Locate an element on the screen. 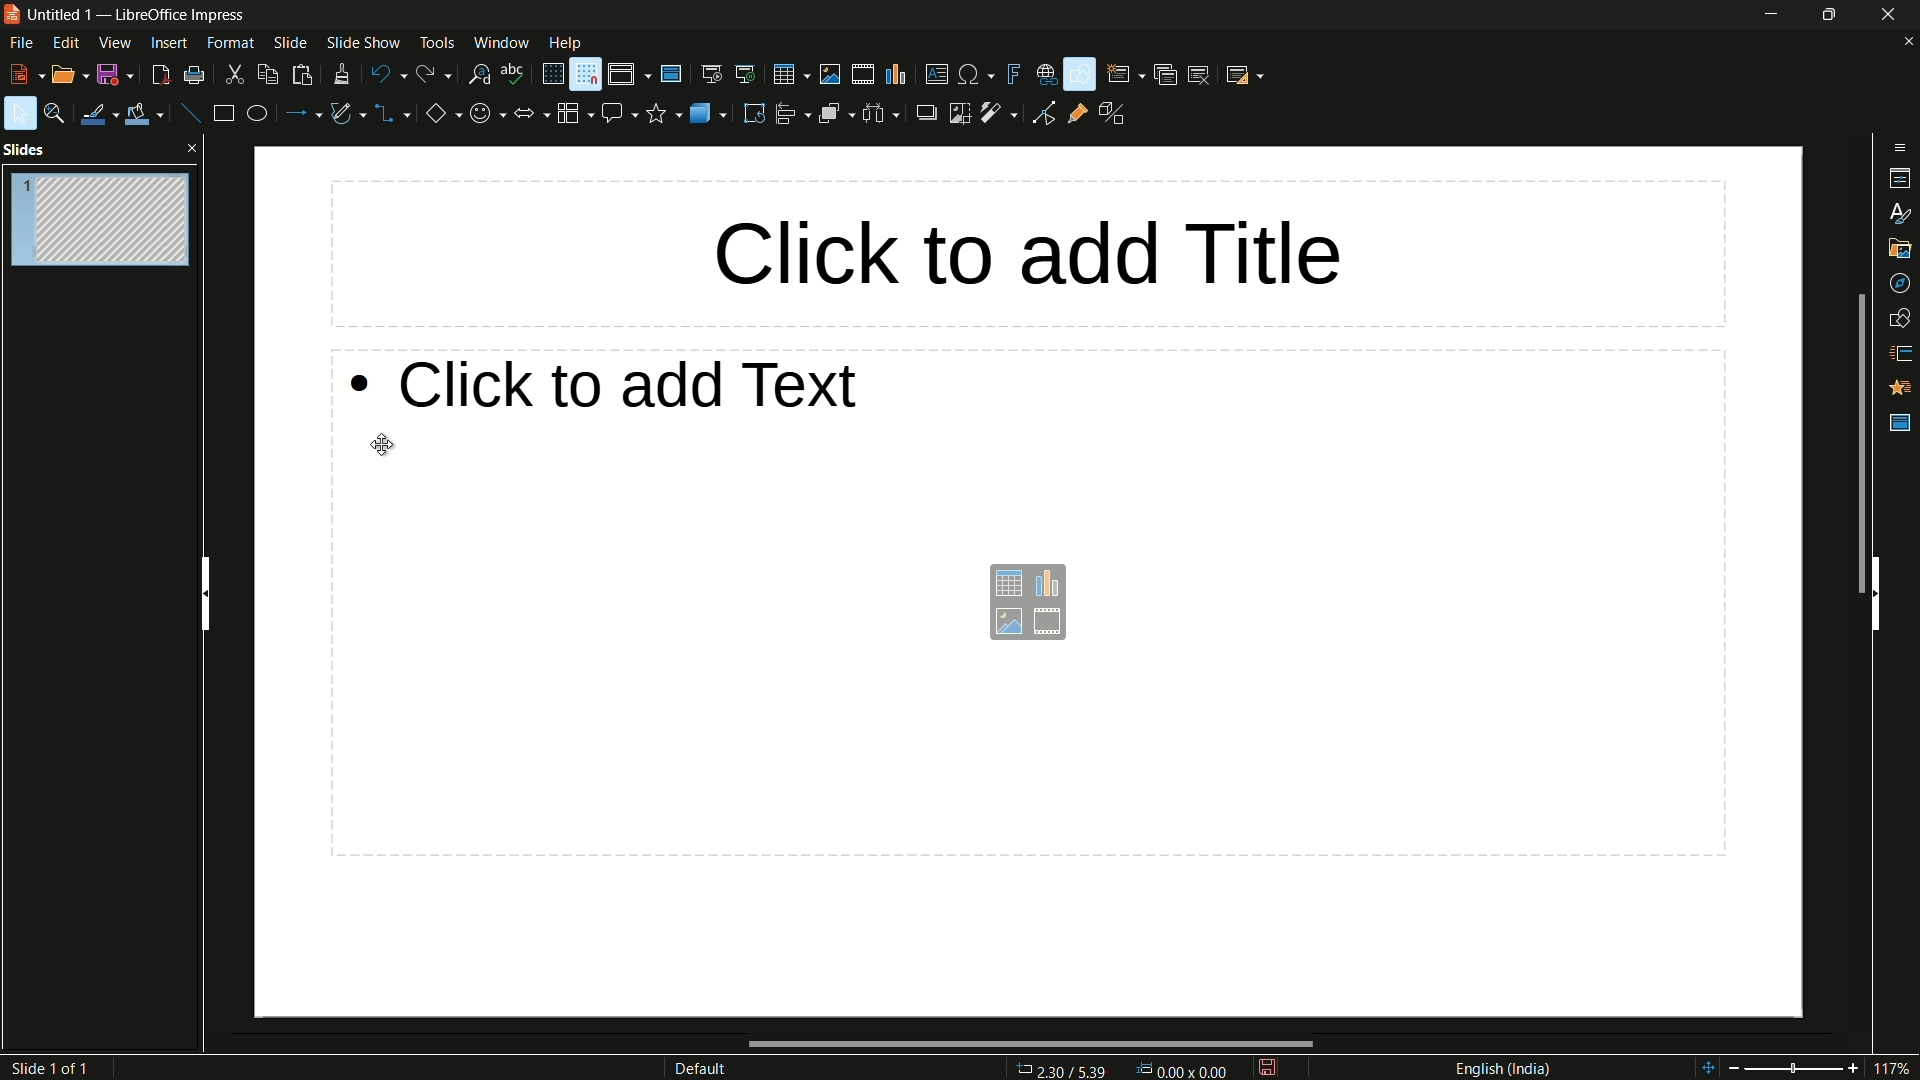 The image size is (1920, 1080). cut is located at coordinates (232, 76).